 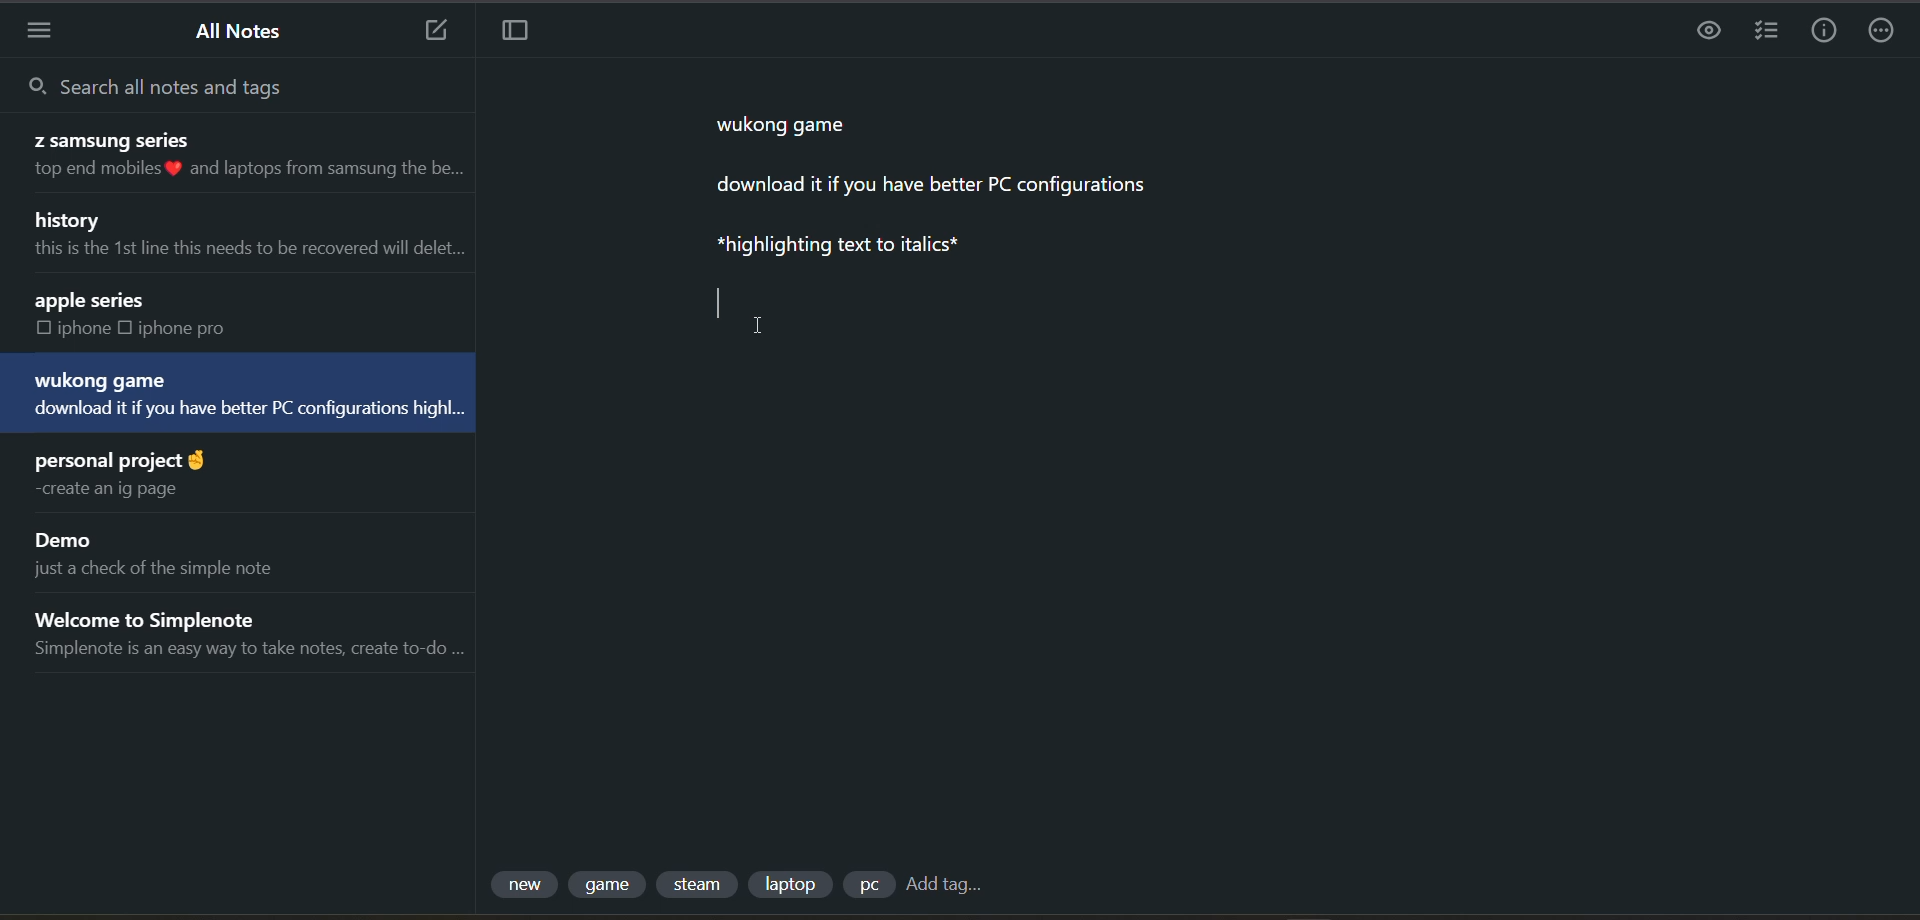 I want to click on note title and preview, so click(x=129, y=471).